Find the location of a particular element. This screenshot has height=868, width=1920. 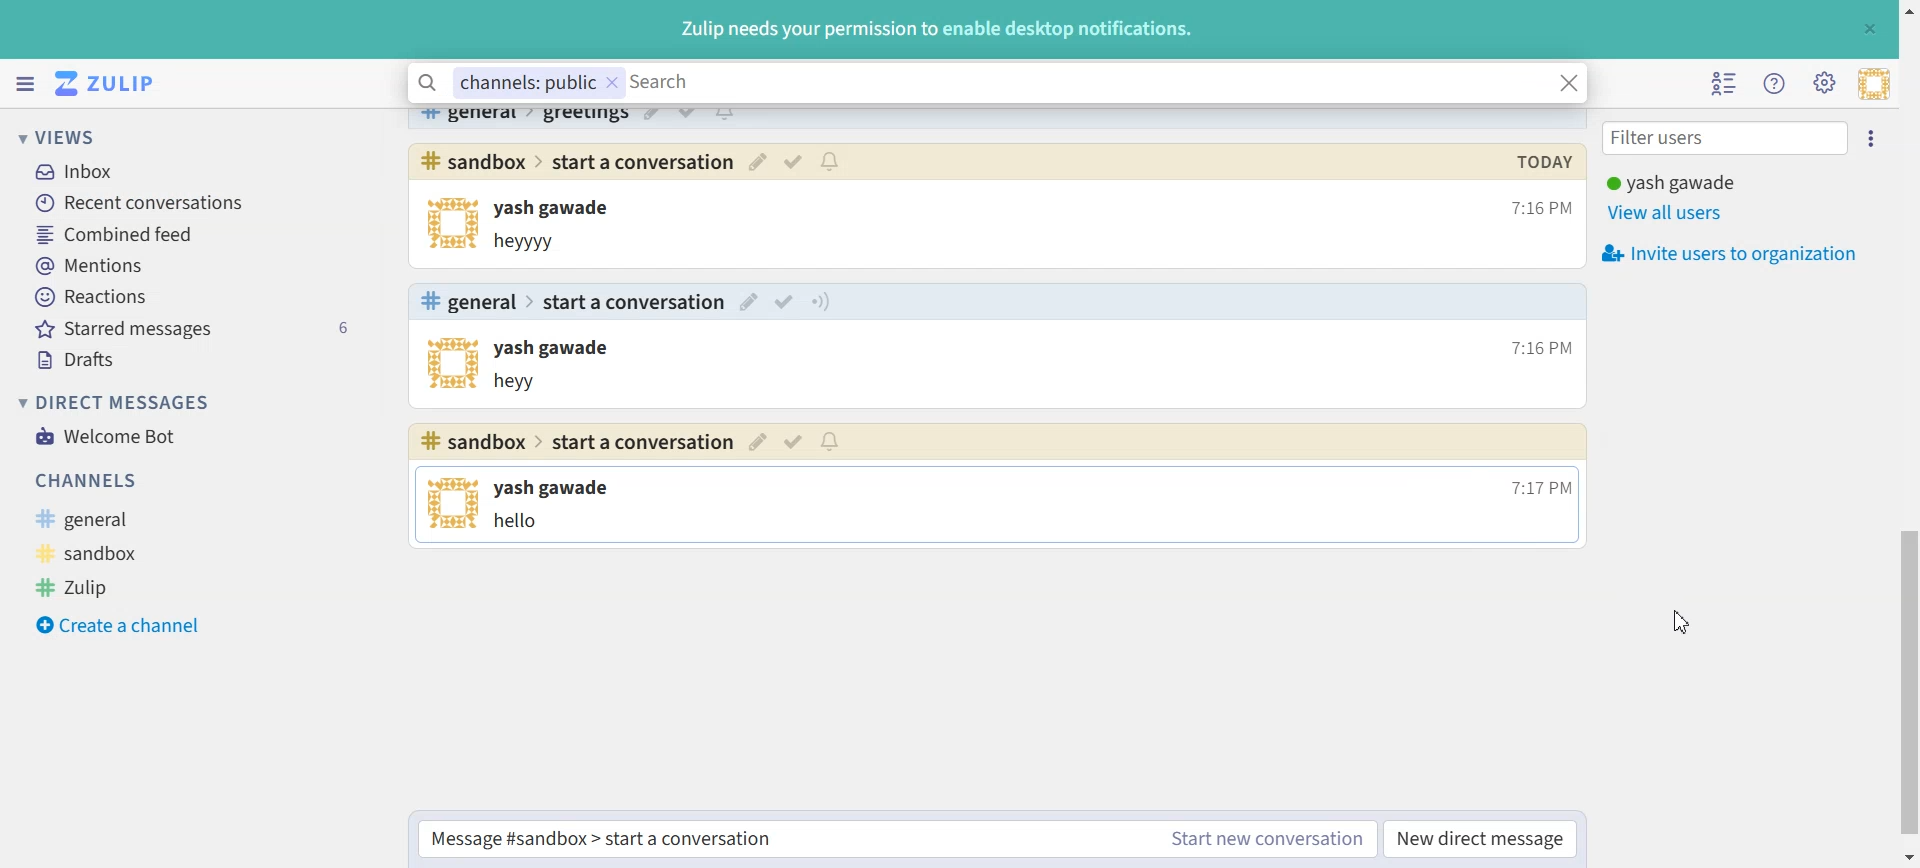

Channels: public is located at coordinates (538, 83).